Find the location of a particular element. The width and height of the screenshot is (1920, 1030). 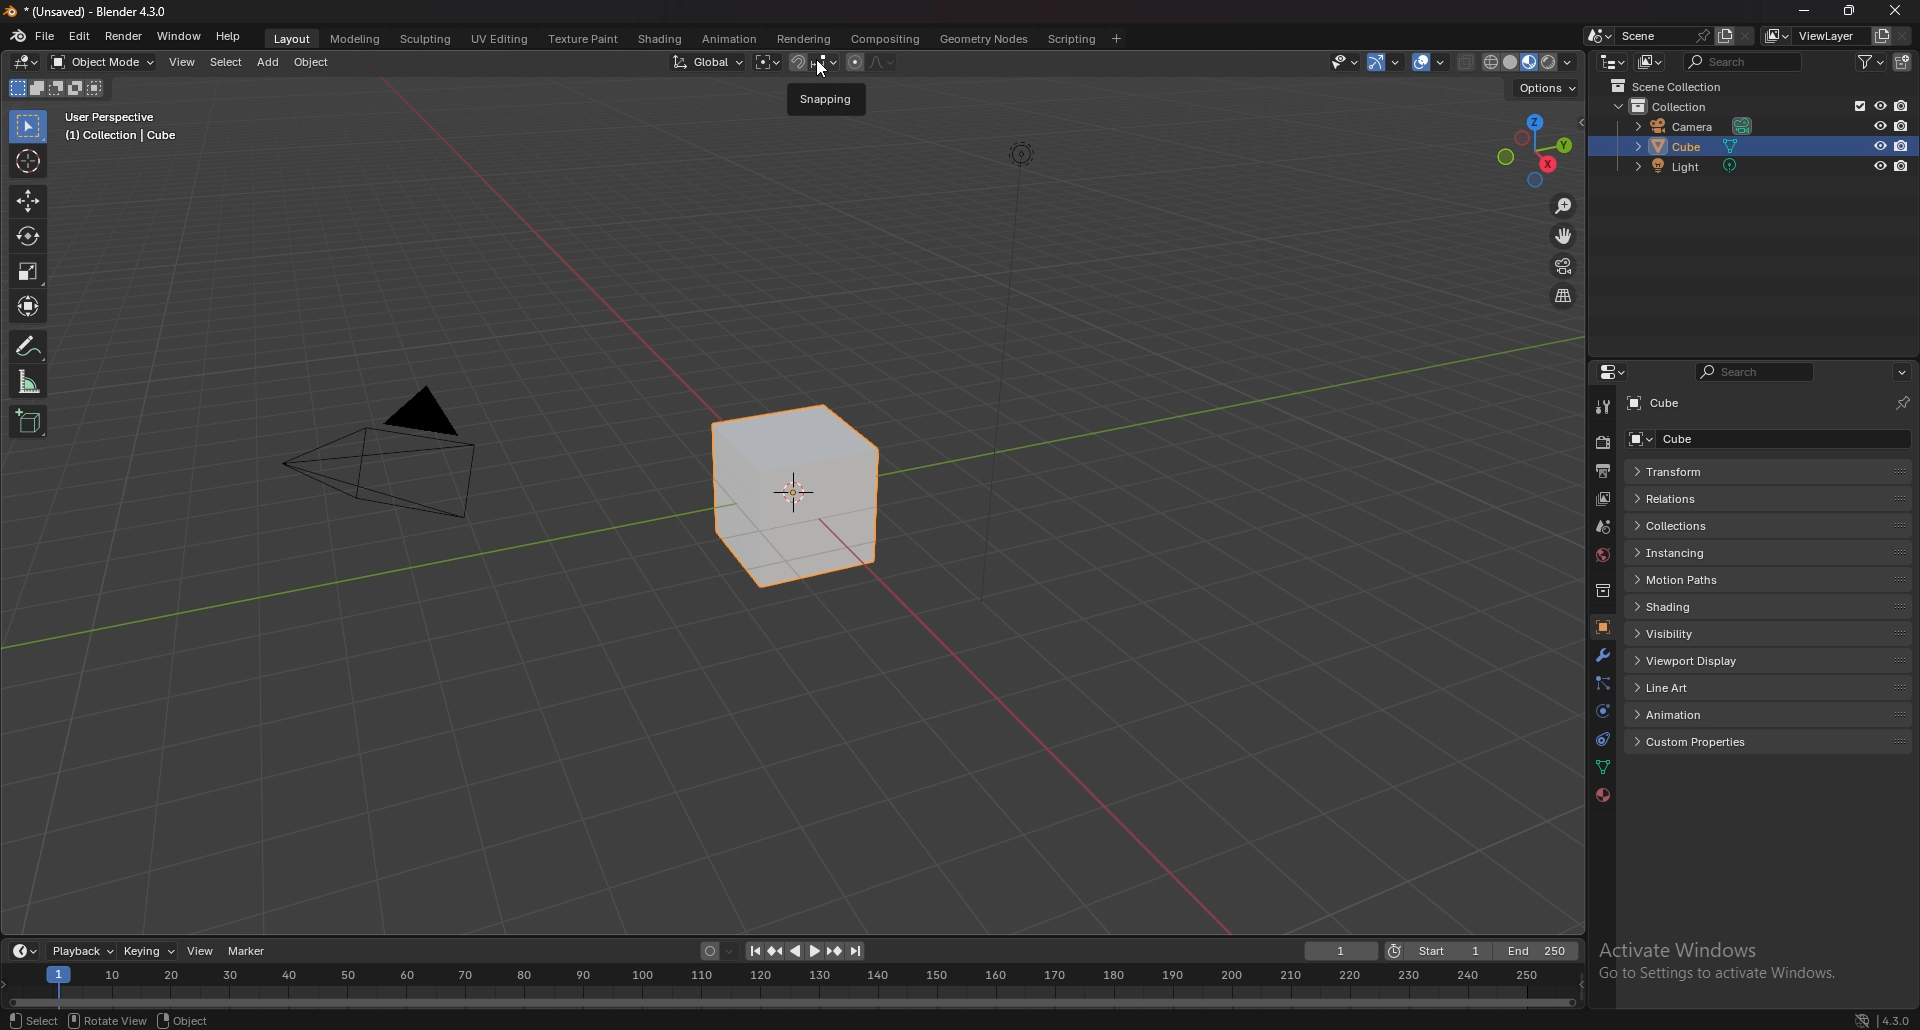

display mode is located at coordinates (1649, 61).